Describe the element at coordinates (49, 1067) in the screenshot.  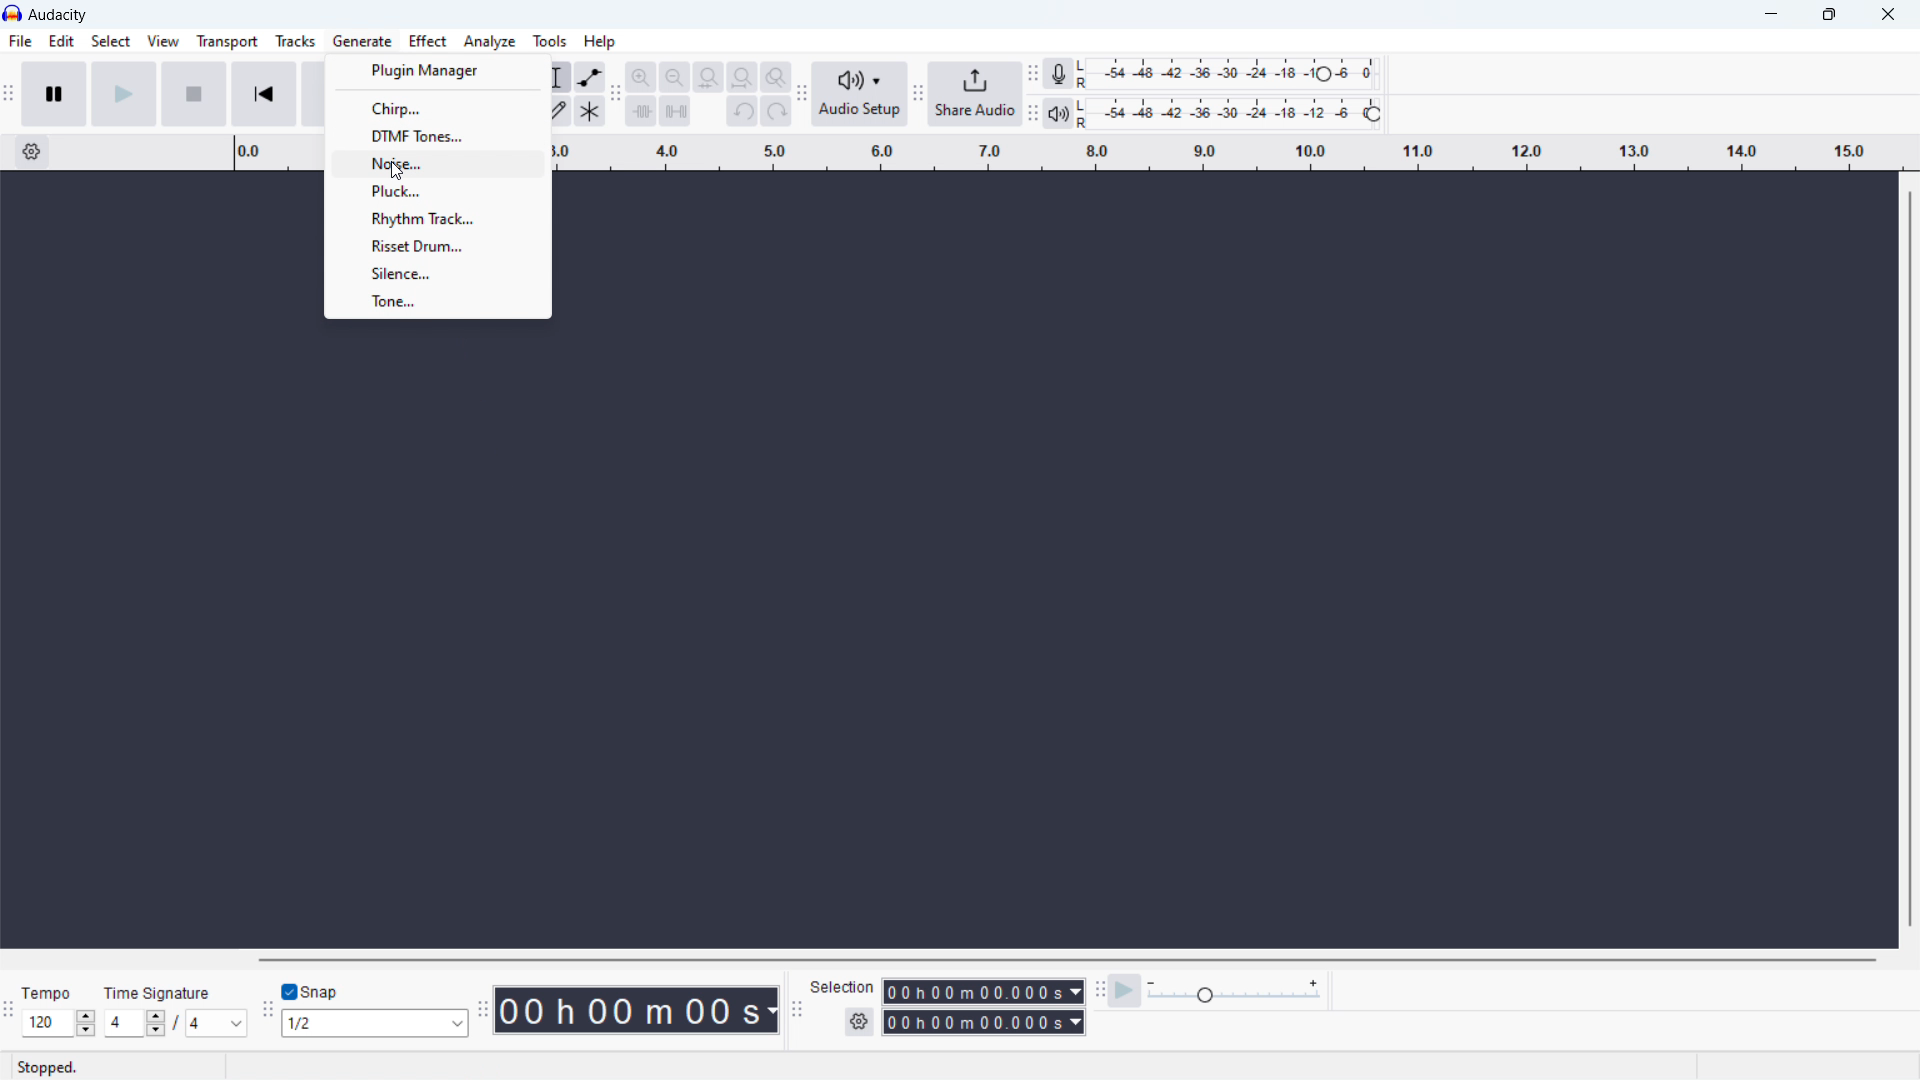
I see `Stopped` at that location.